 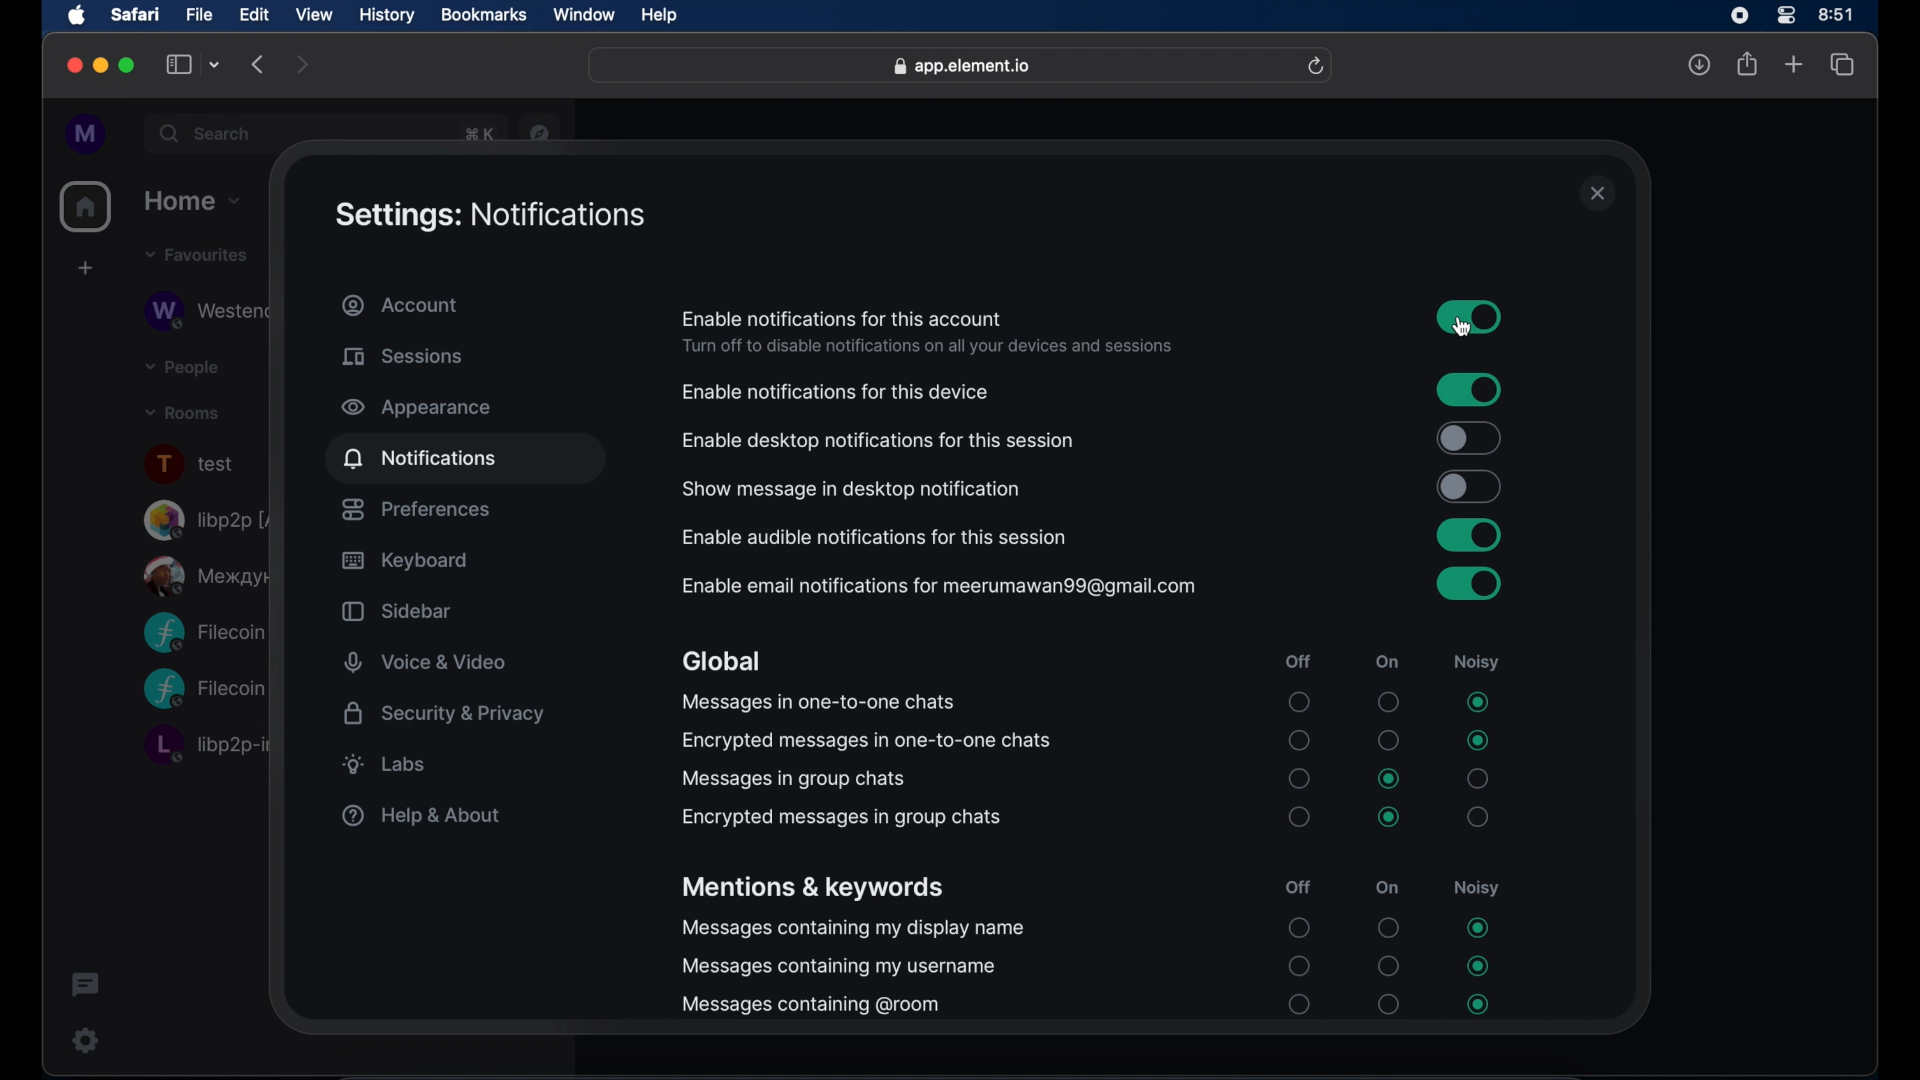 I want to click on toggle  button, so click(x=1469, y=583).